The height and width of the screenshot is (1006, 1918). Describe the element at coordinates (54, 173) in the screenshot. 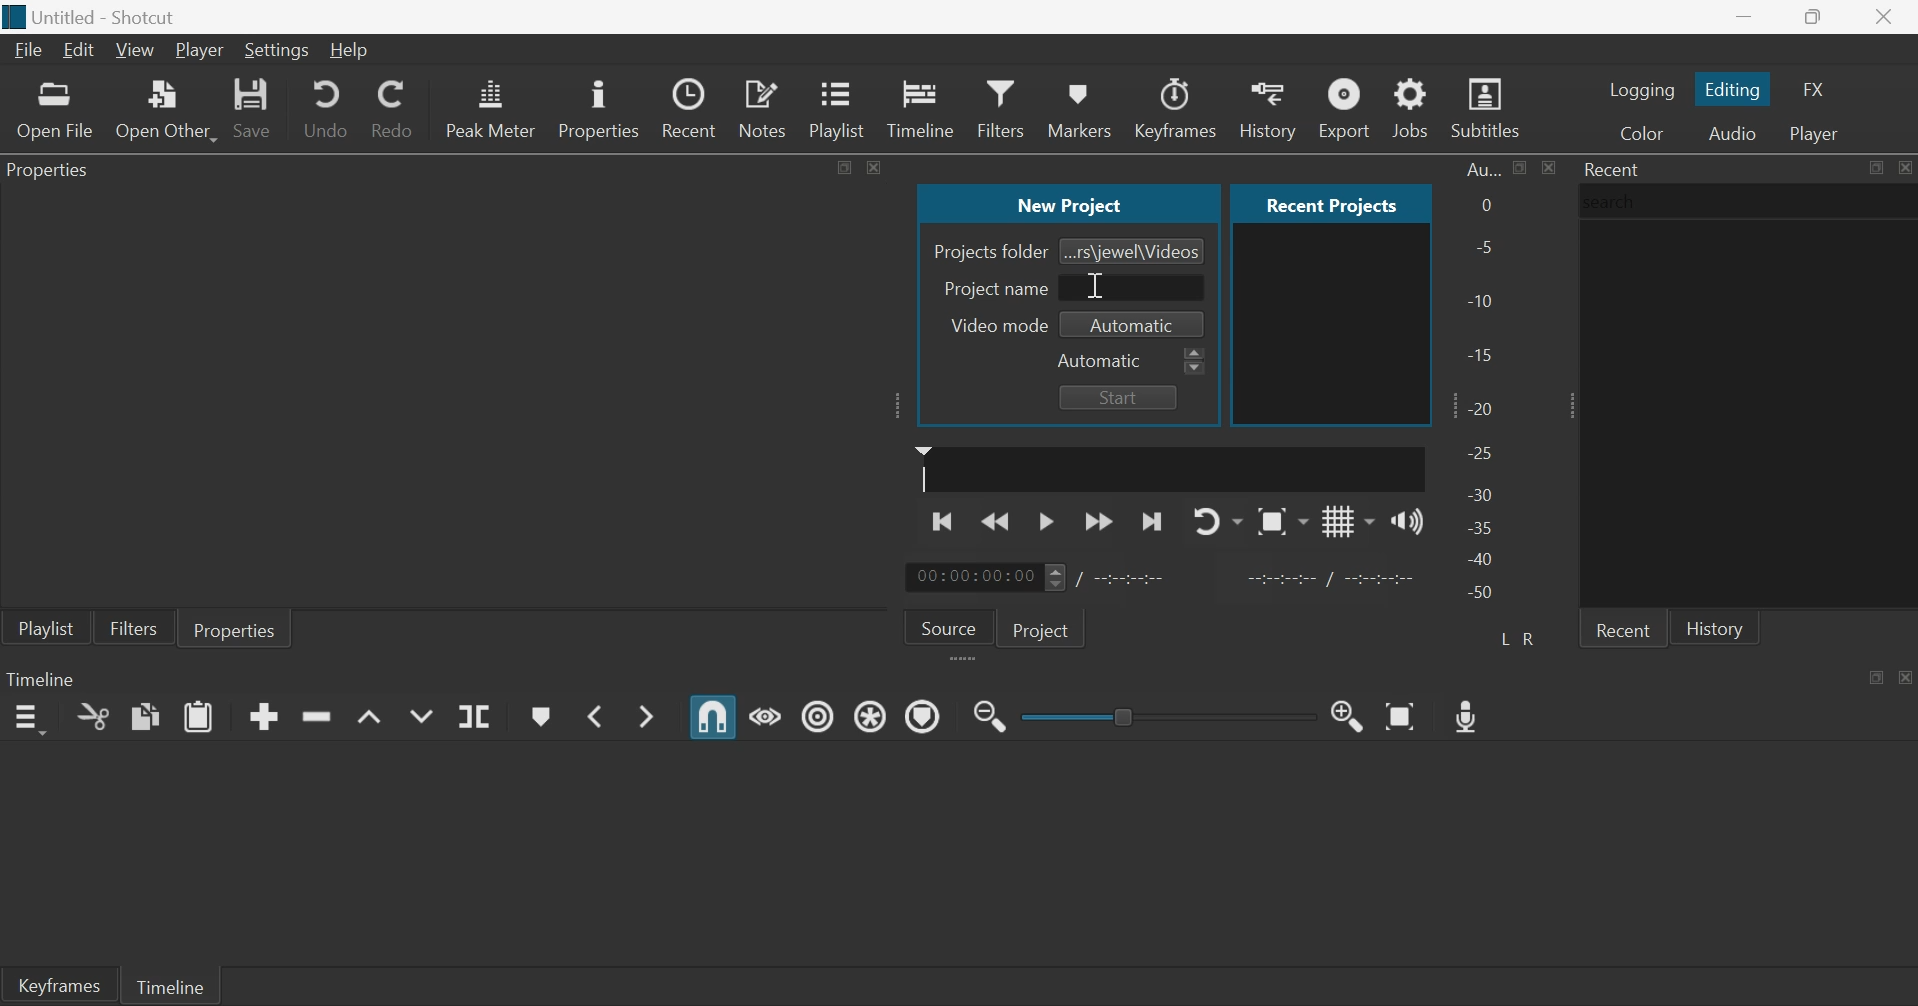

I see `Properties` at that location.